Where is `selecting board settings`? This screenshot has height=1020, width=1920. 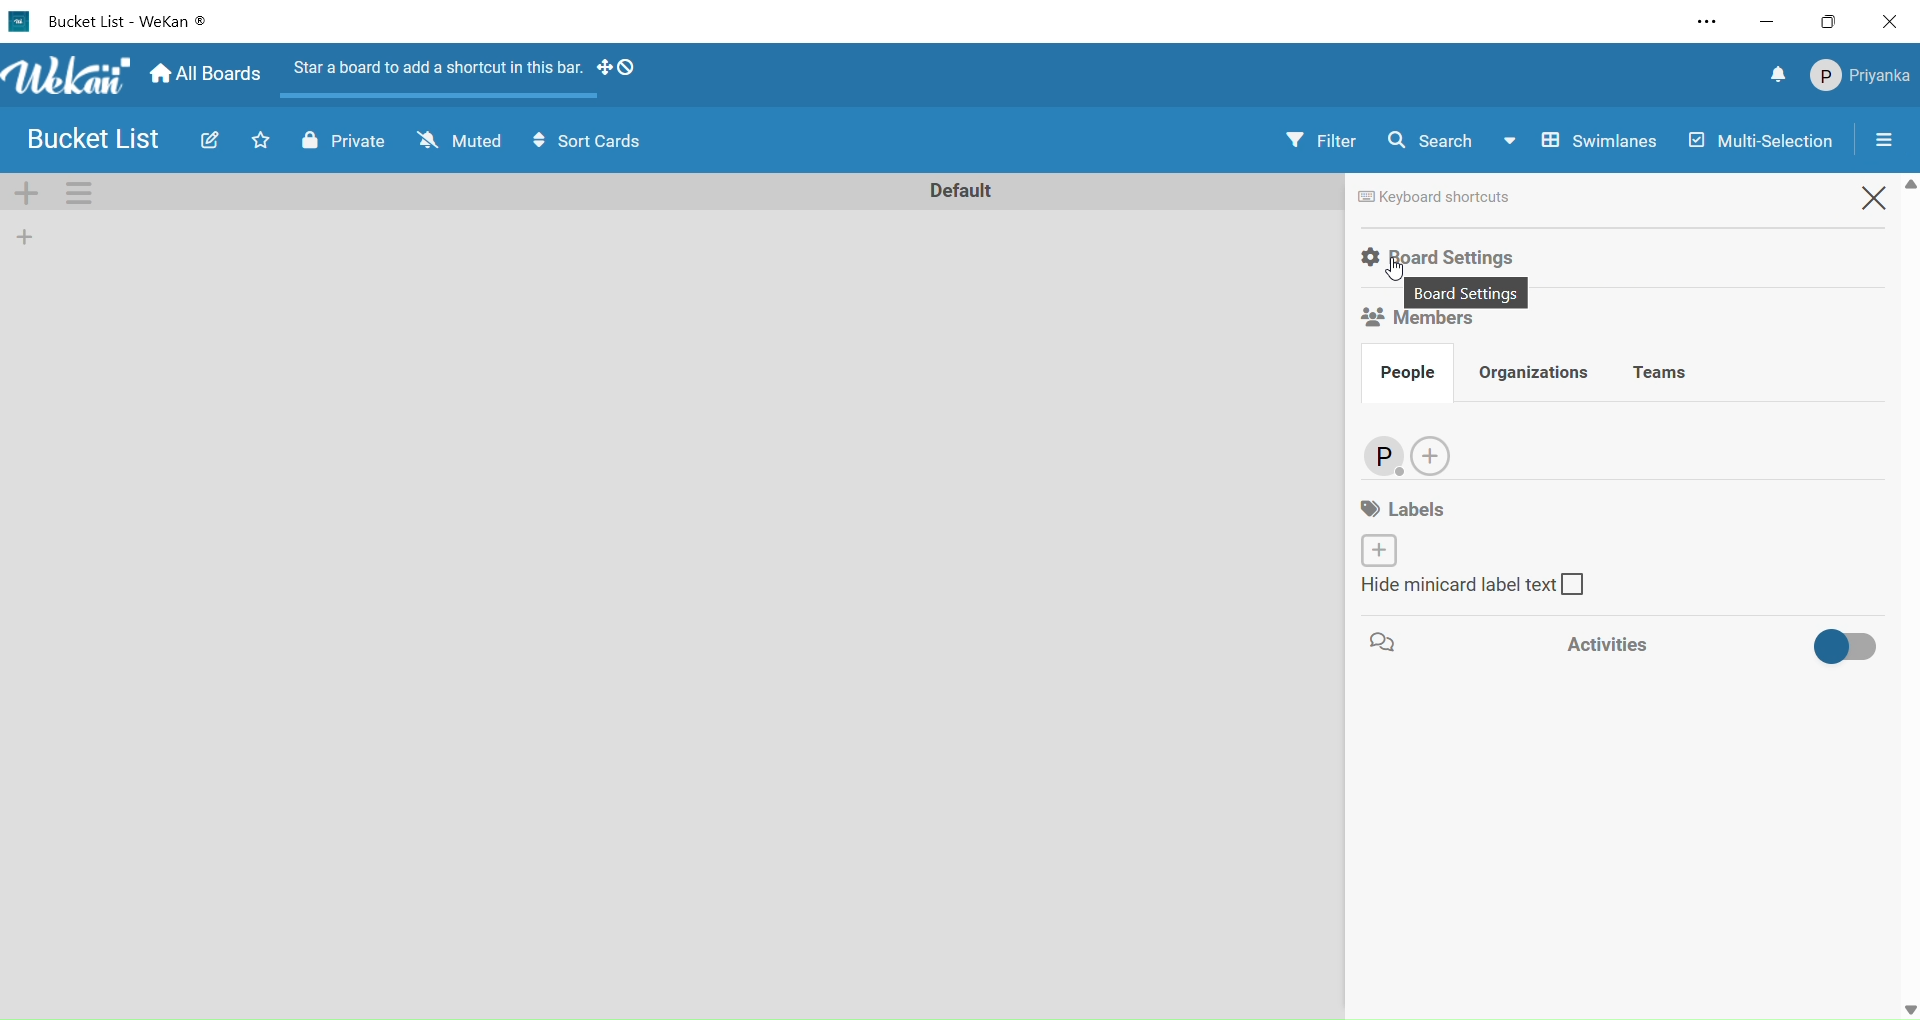 selecting board settings is located at coordinates (1436, 257).